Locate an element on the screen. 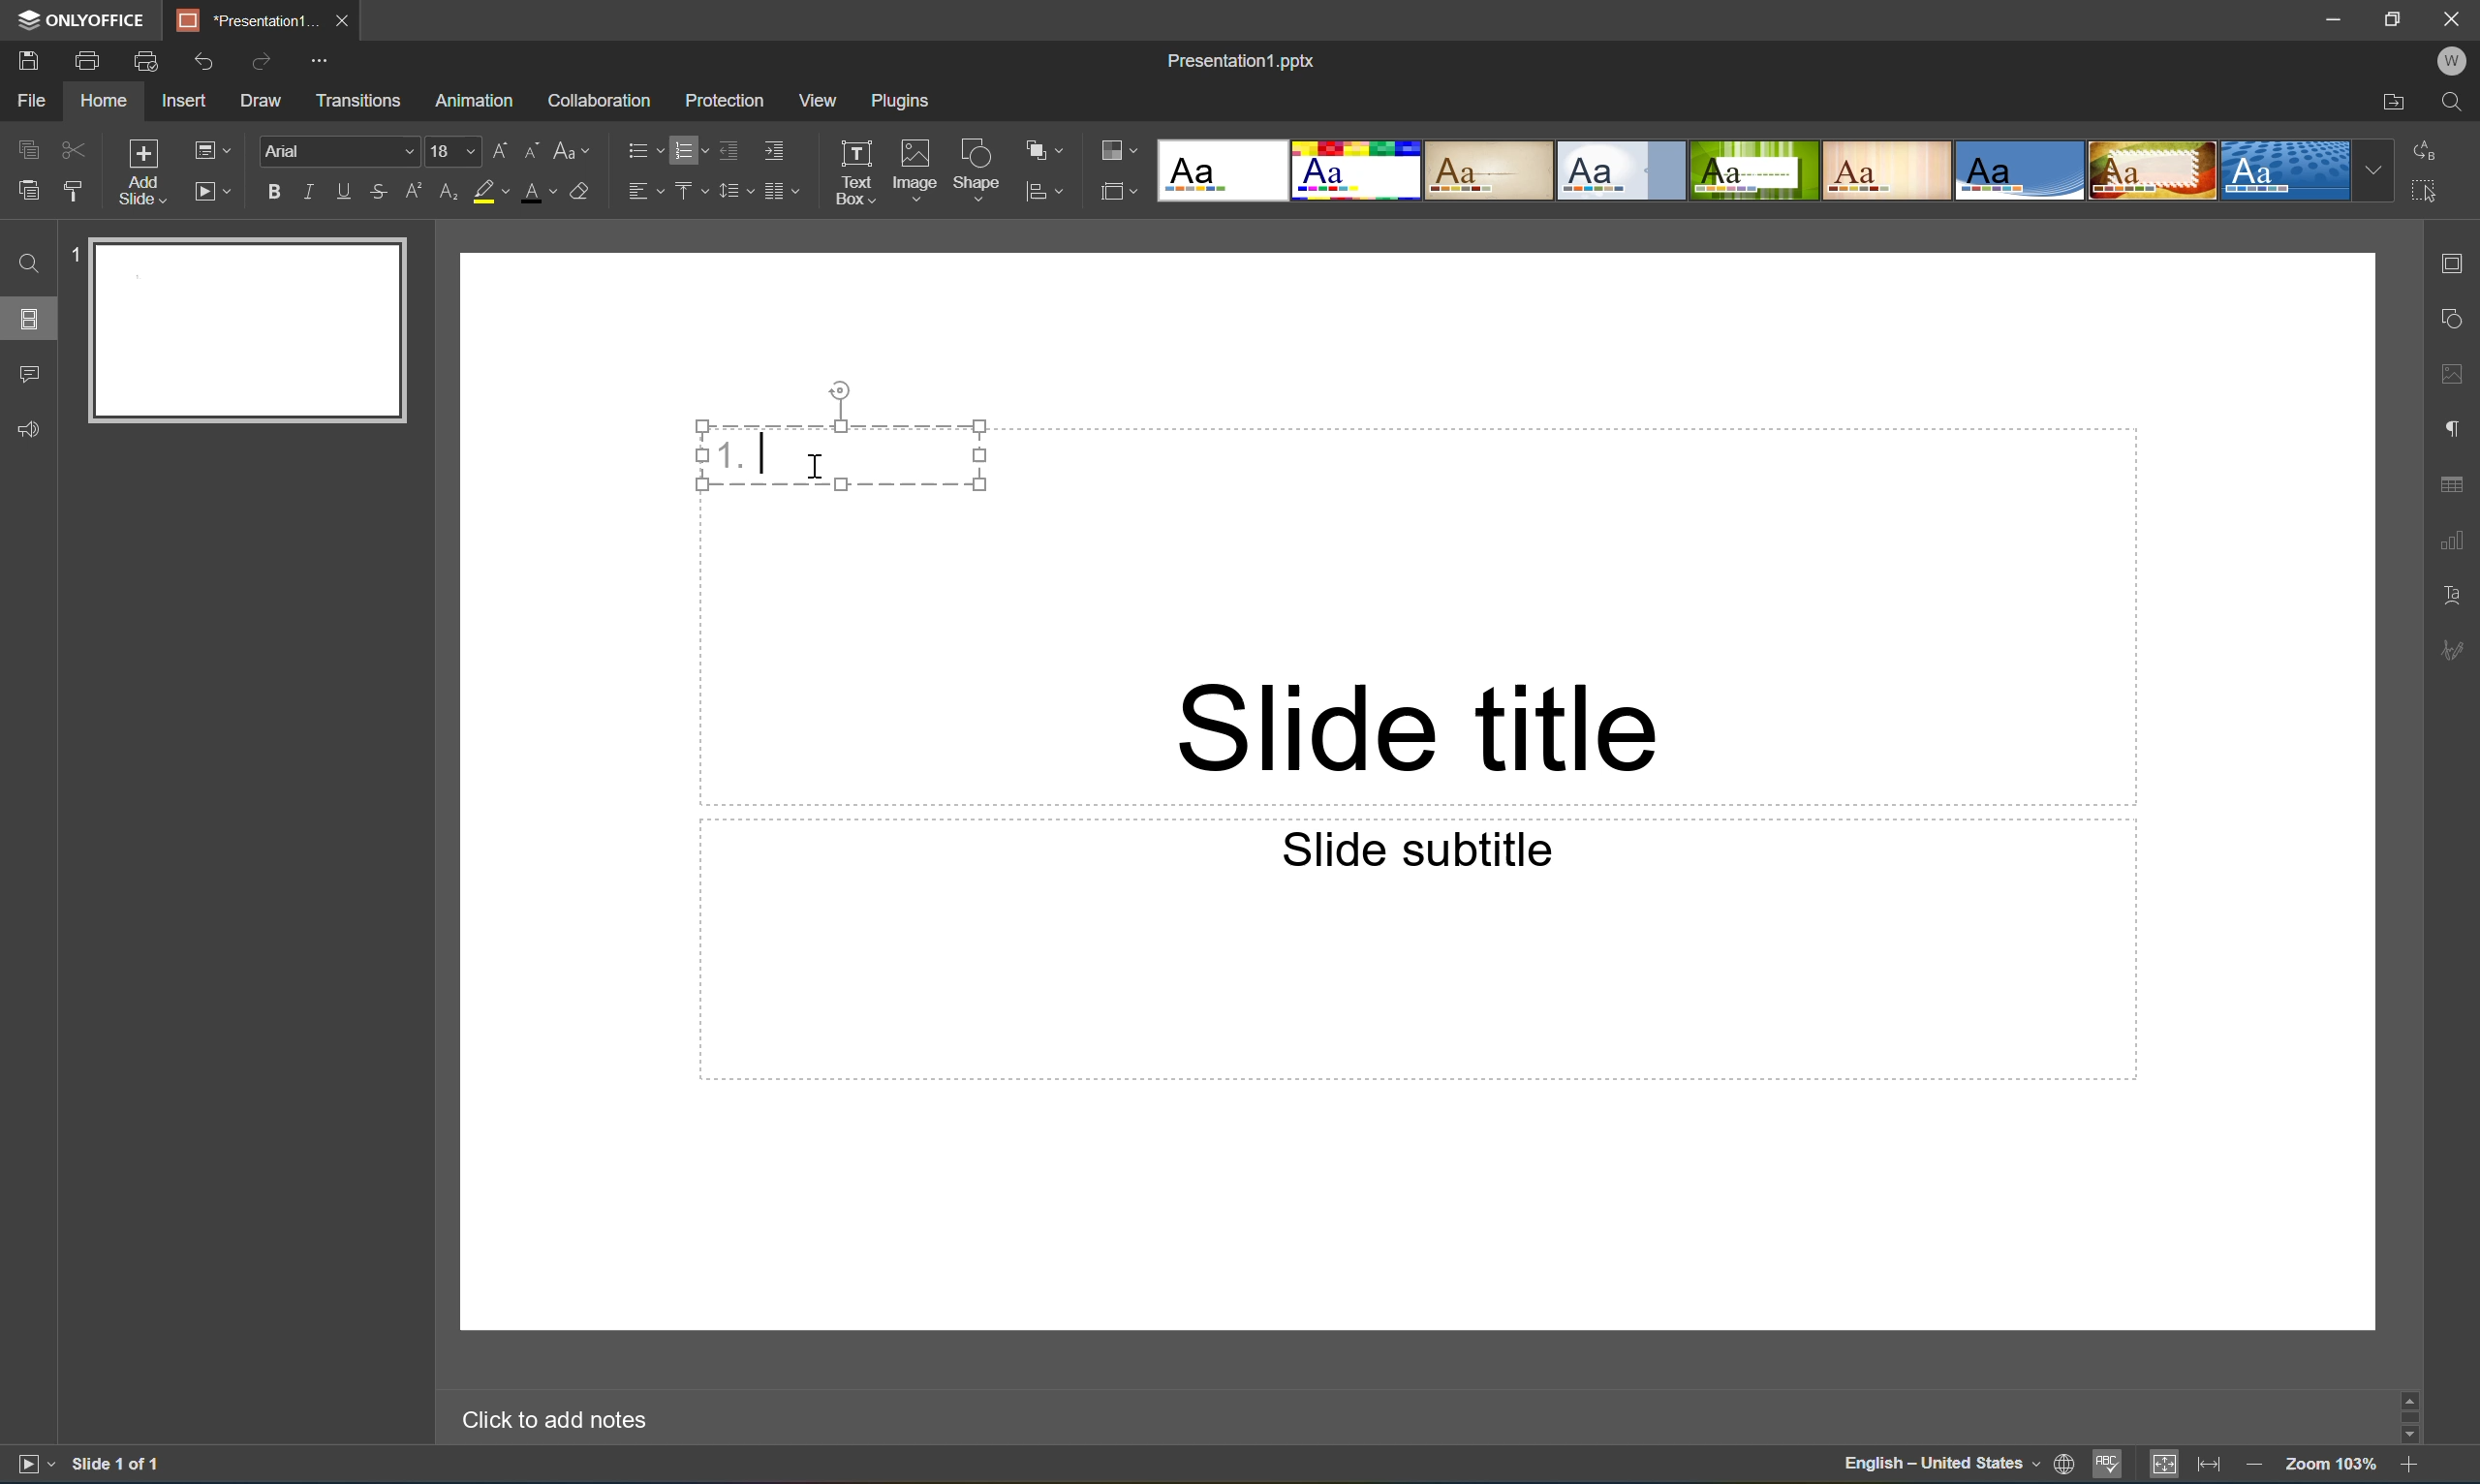 This screenshot has width=2480, height=1484. Decrement font size is located at coordinates (534, 148).